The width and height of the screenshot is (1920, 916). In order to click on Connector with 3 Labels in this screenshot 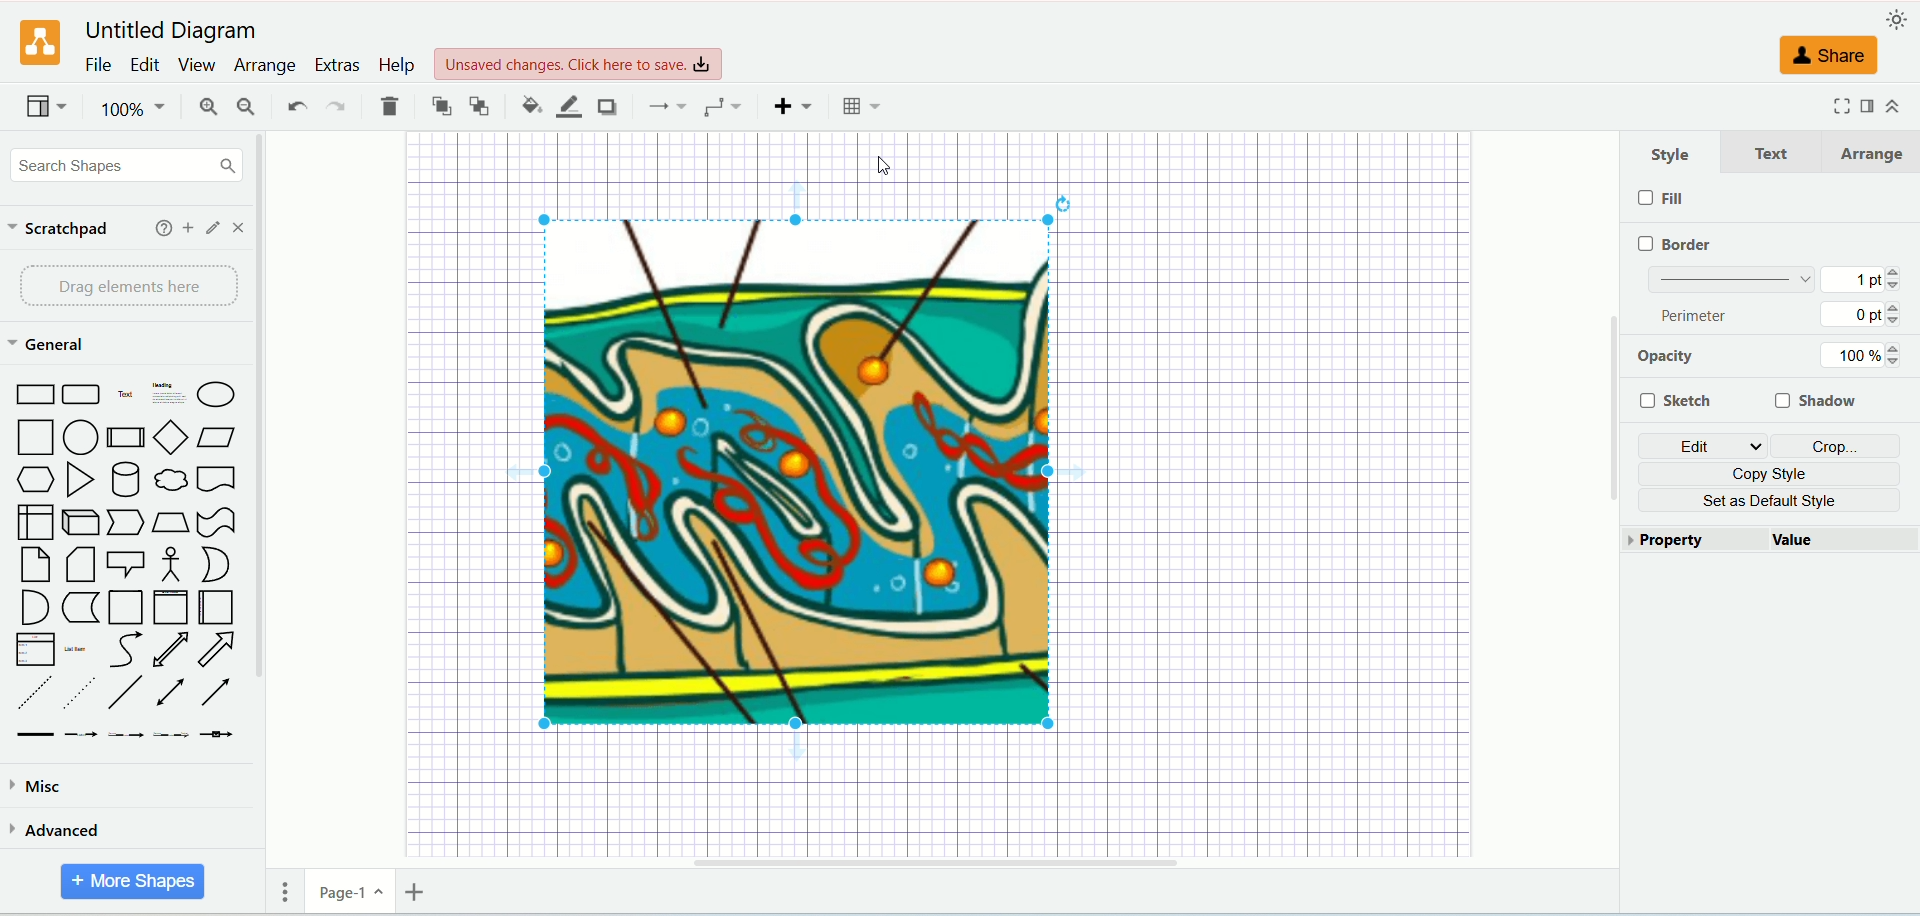, I will do `click(173, 736)`.